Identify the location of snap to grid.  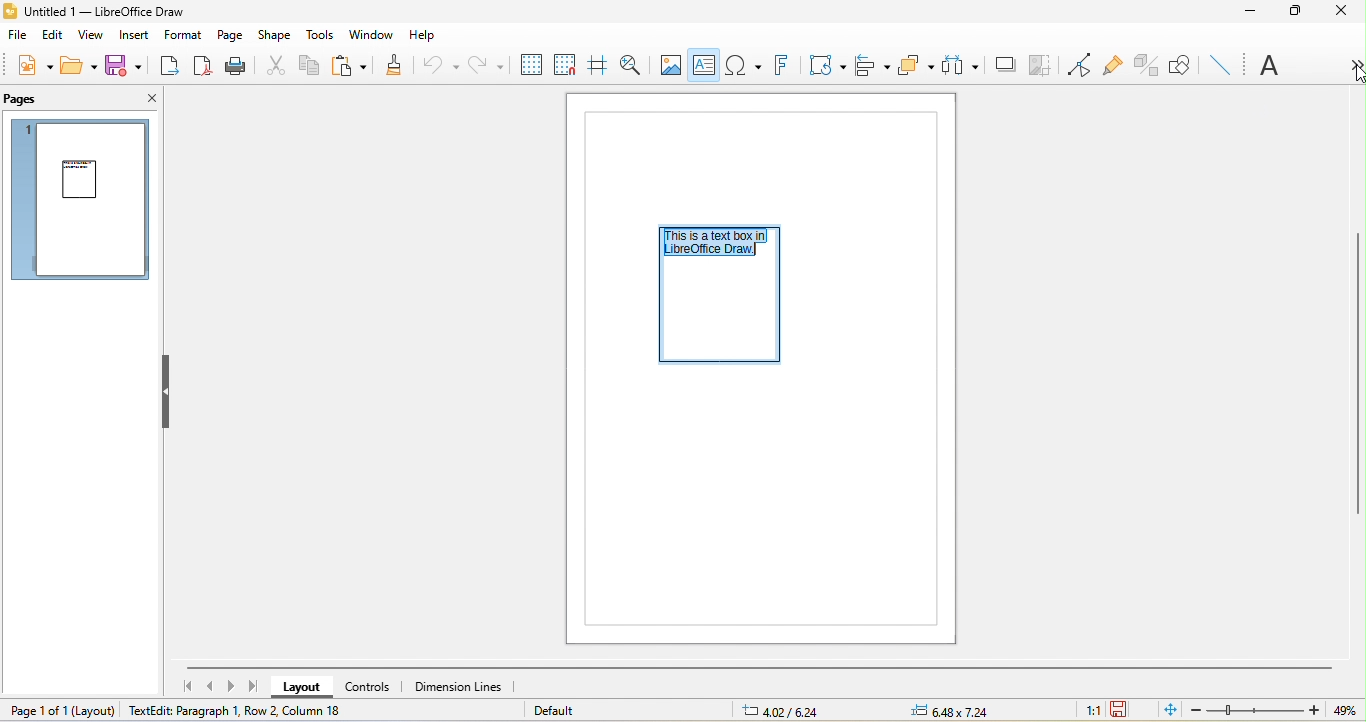
(563, 66).